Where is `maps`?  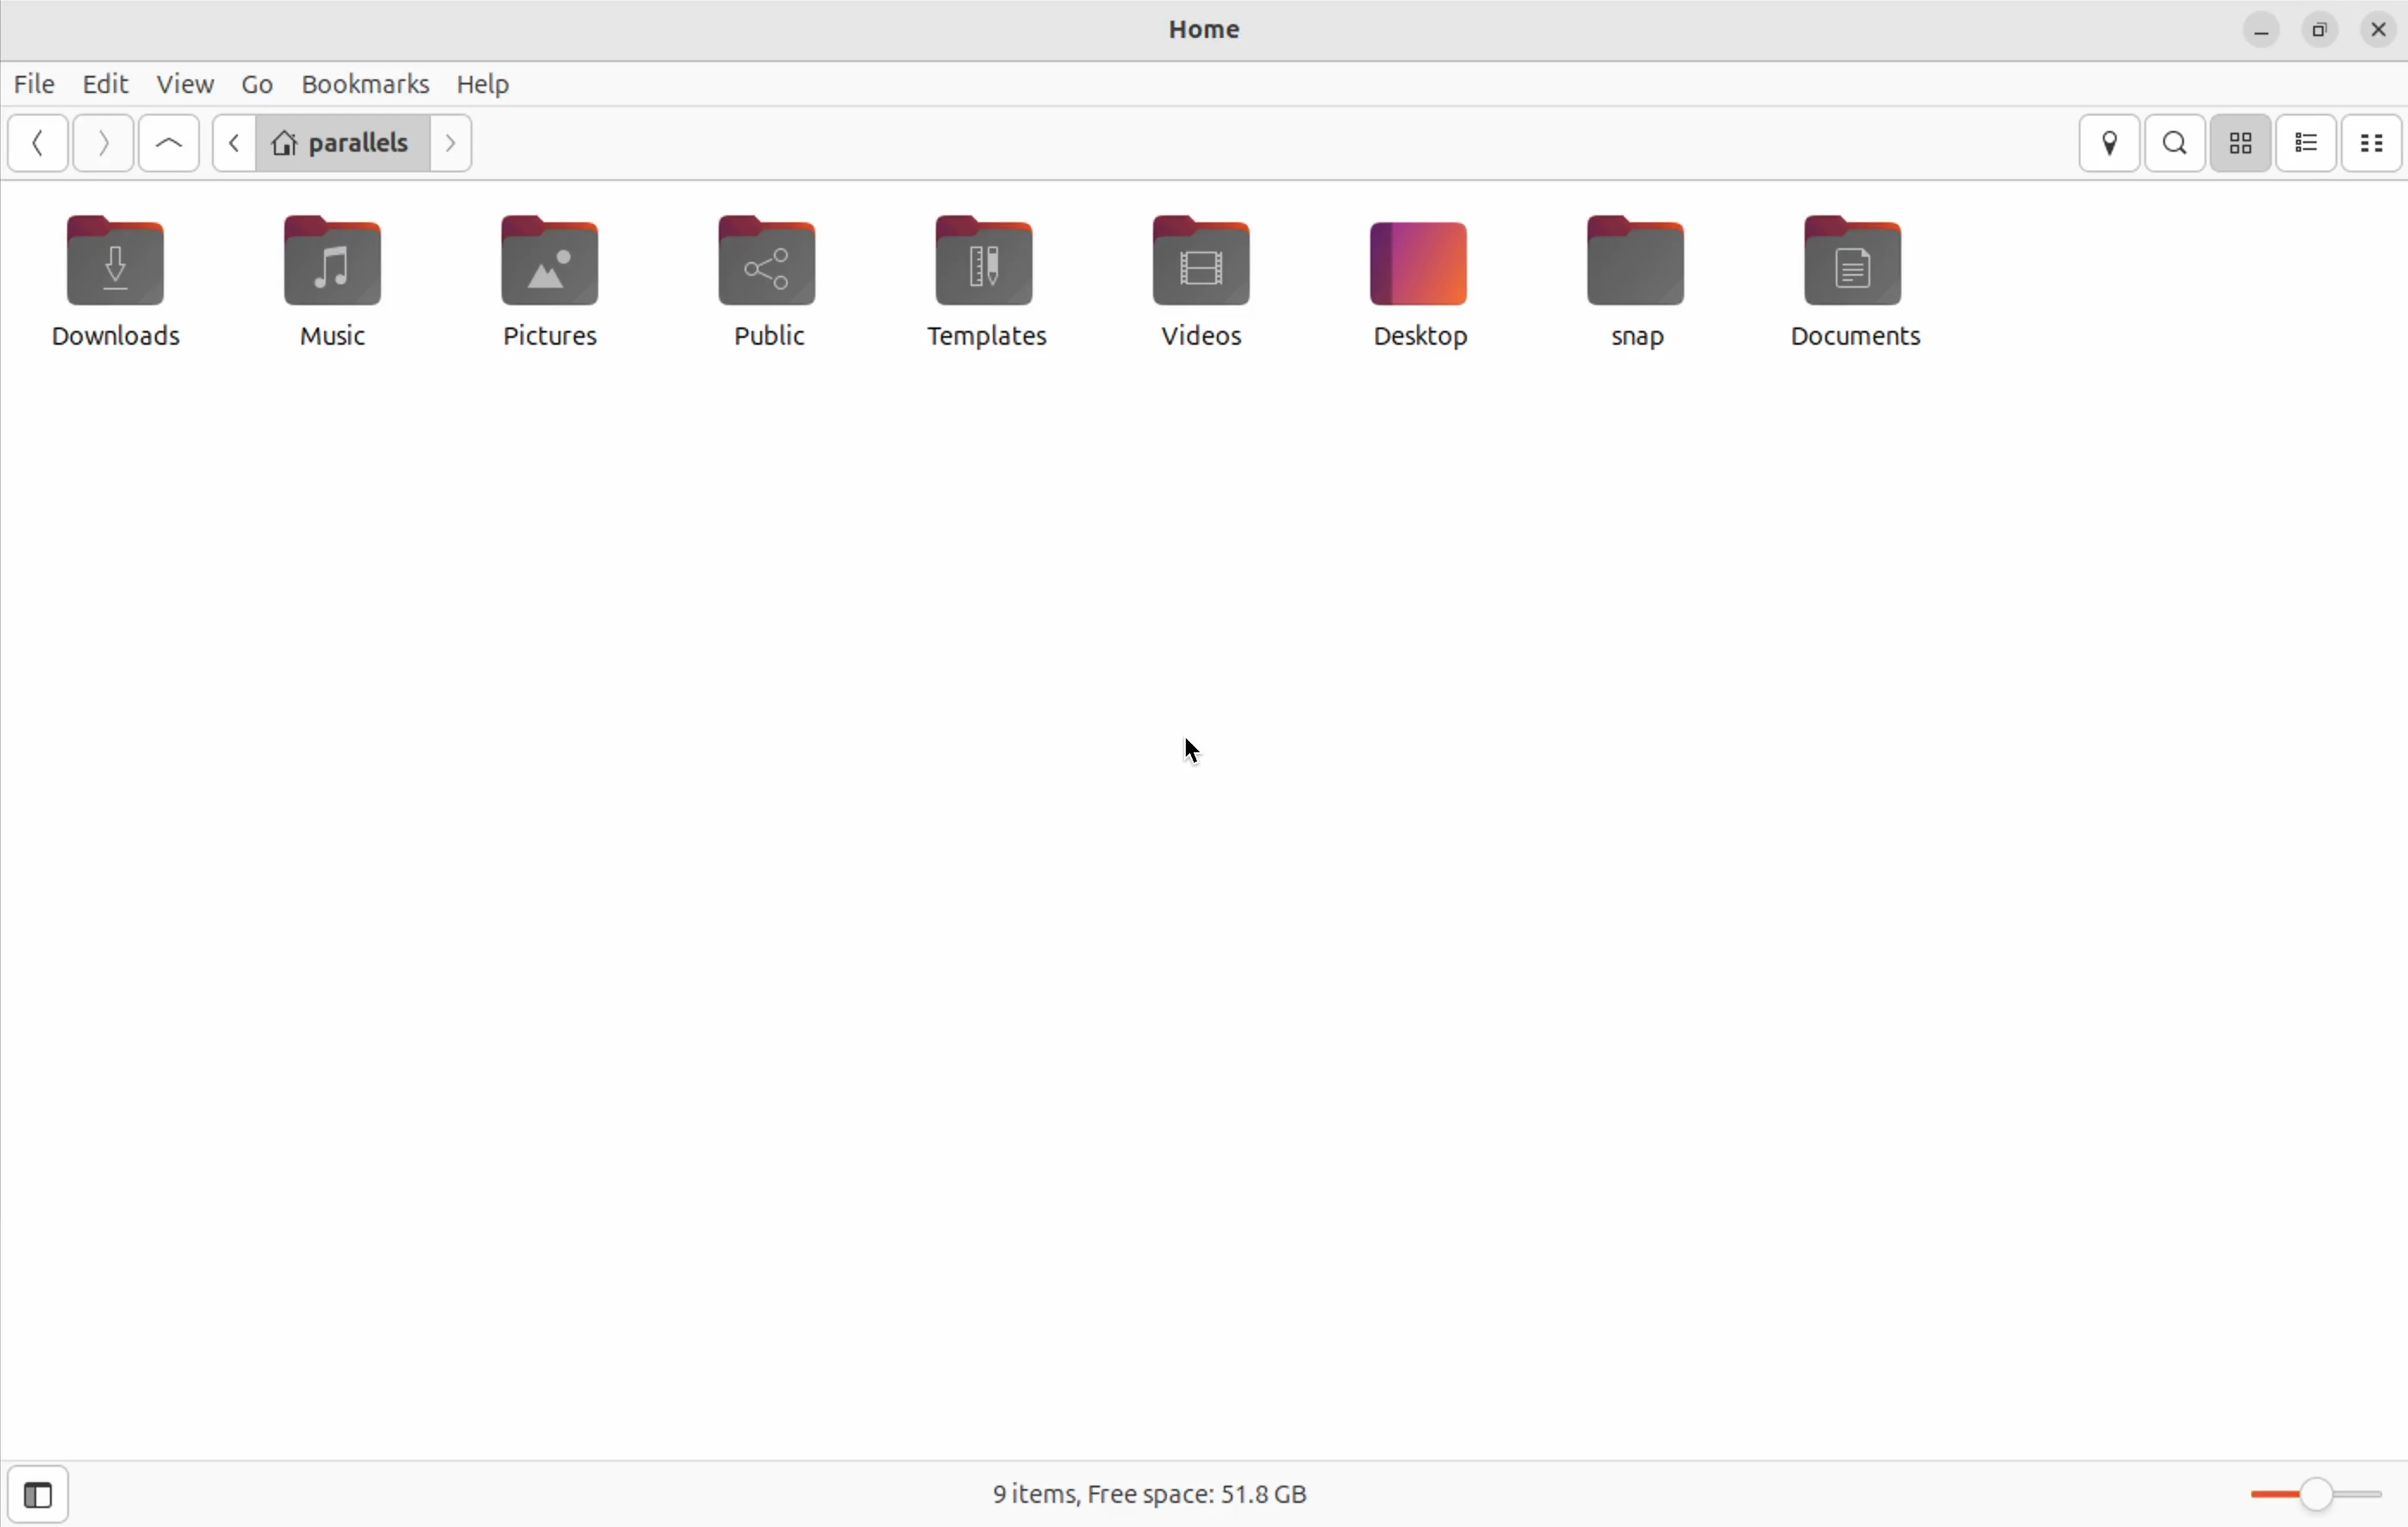 maps is located at coordinates (2112, 142).